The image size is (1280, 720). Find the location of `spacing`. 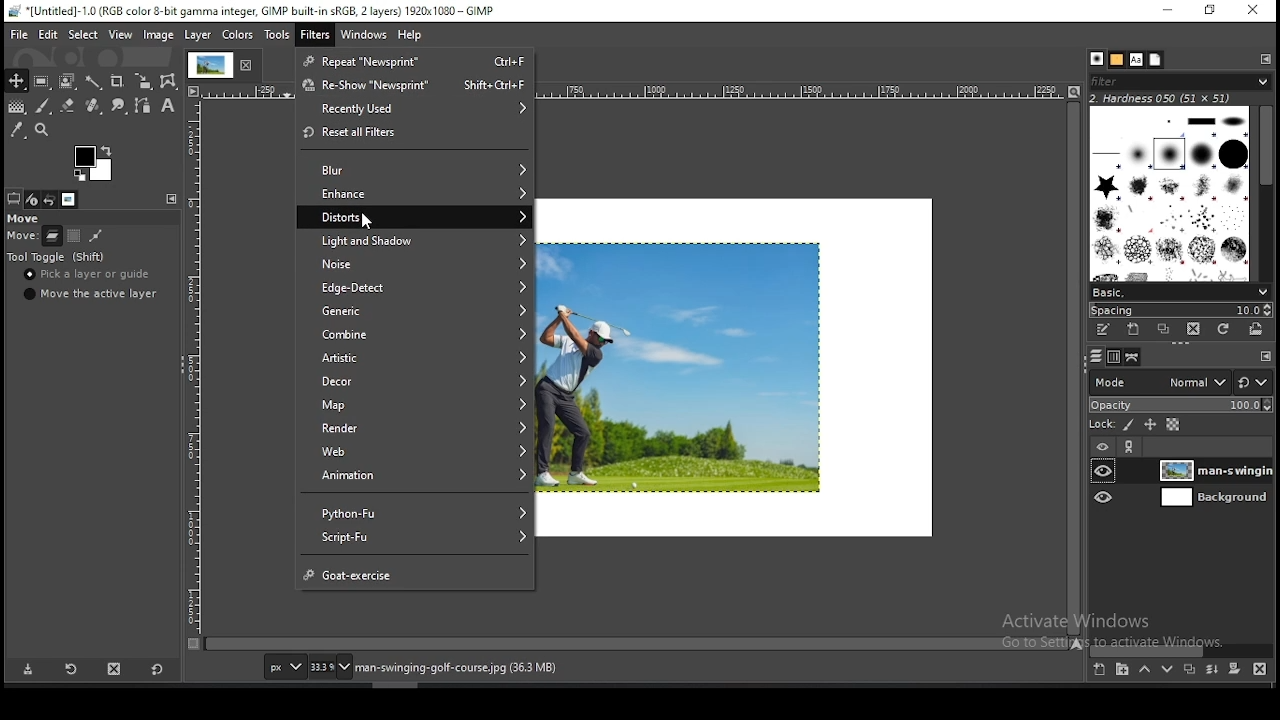

spacing is located at coordinates (1181, 309).